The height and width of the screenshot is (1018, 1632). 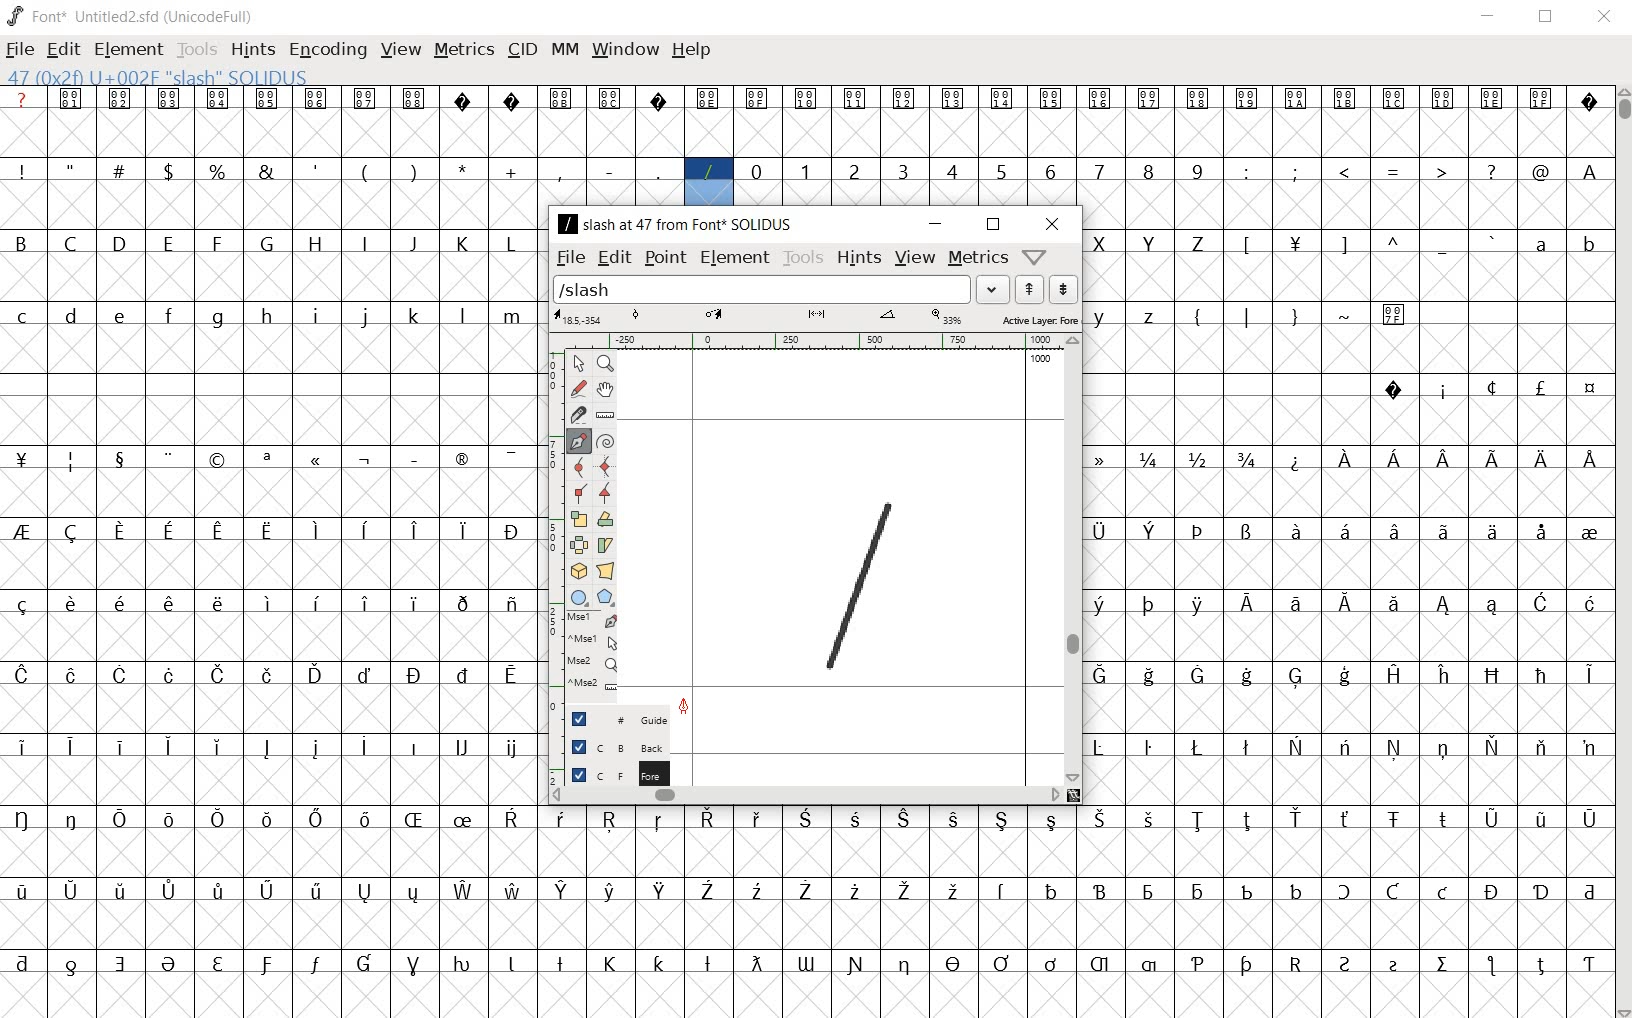 I want to click on metrics, so click(x=978, y=257).